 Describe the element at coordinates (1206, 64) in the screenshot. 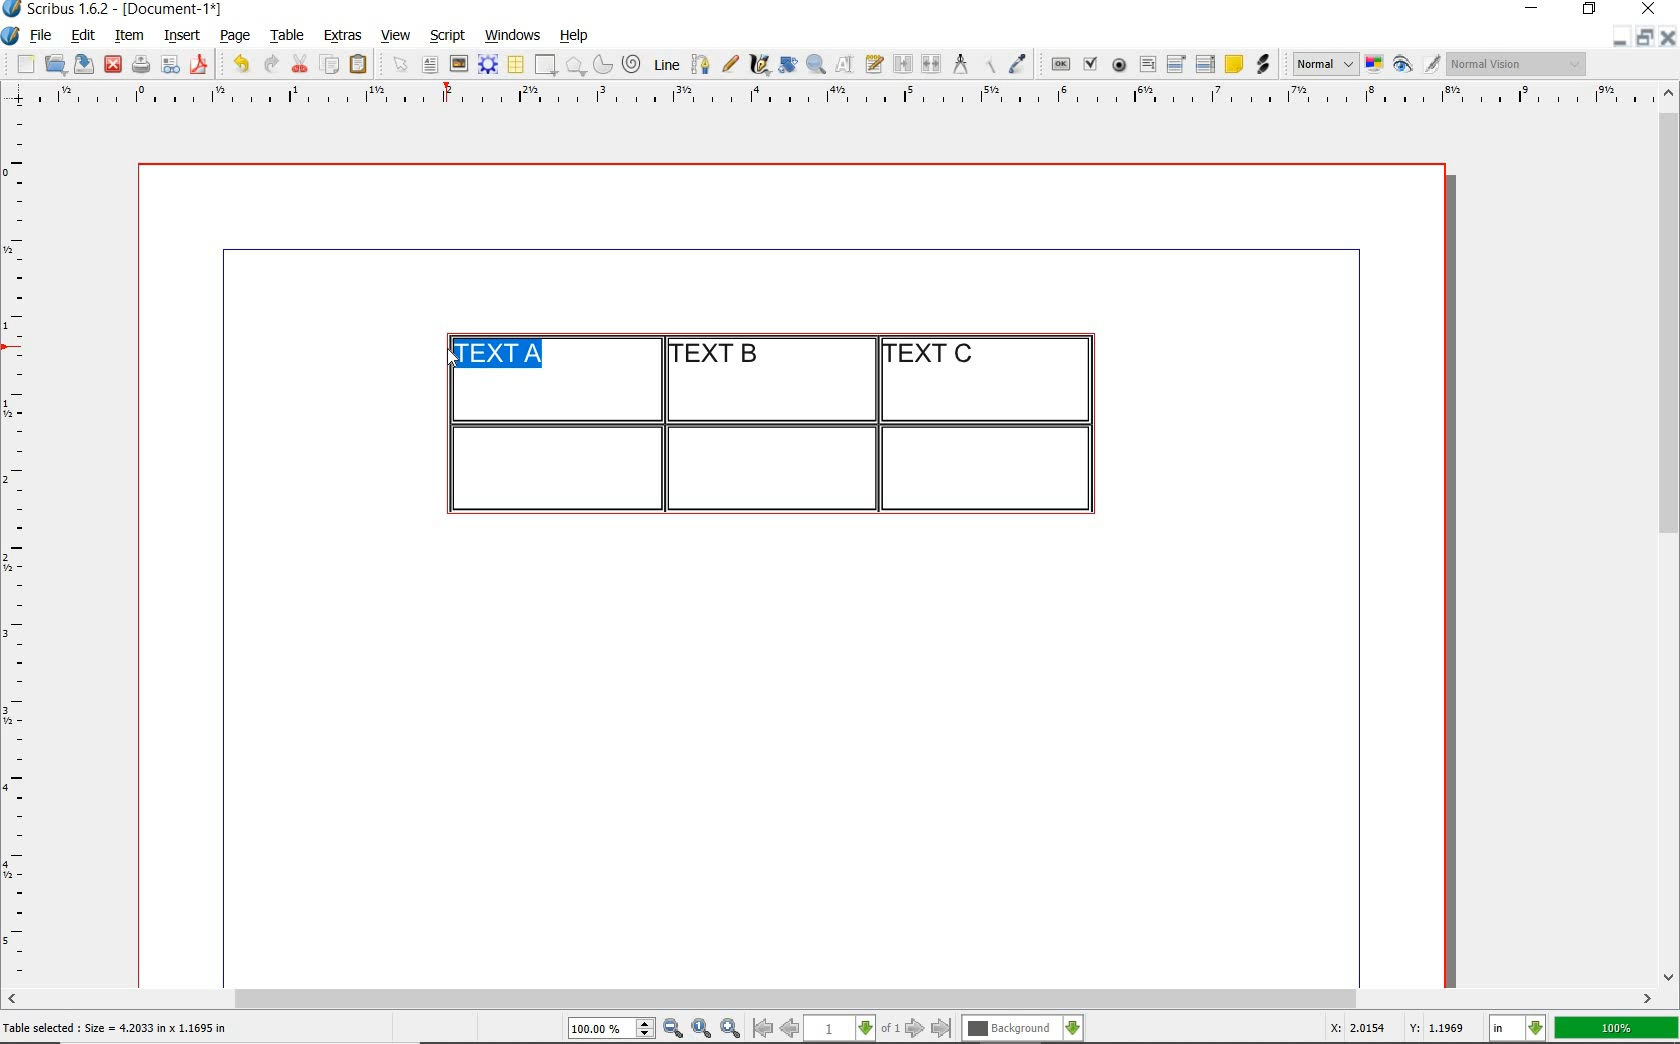

I see `pdf list box` at that location.